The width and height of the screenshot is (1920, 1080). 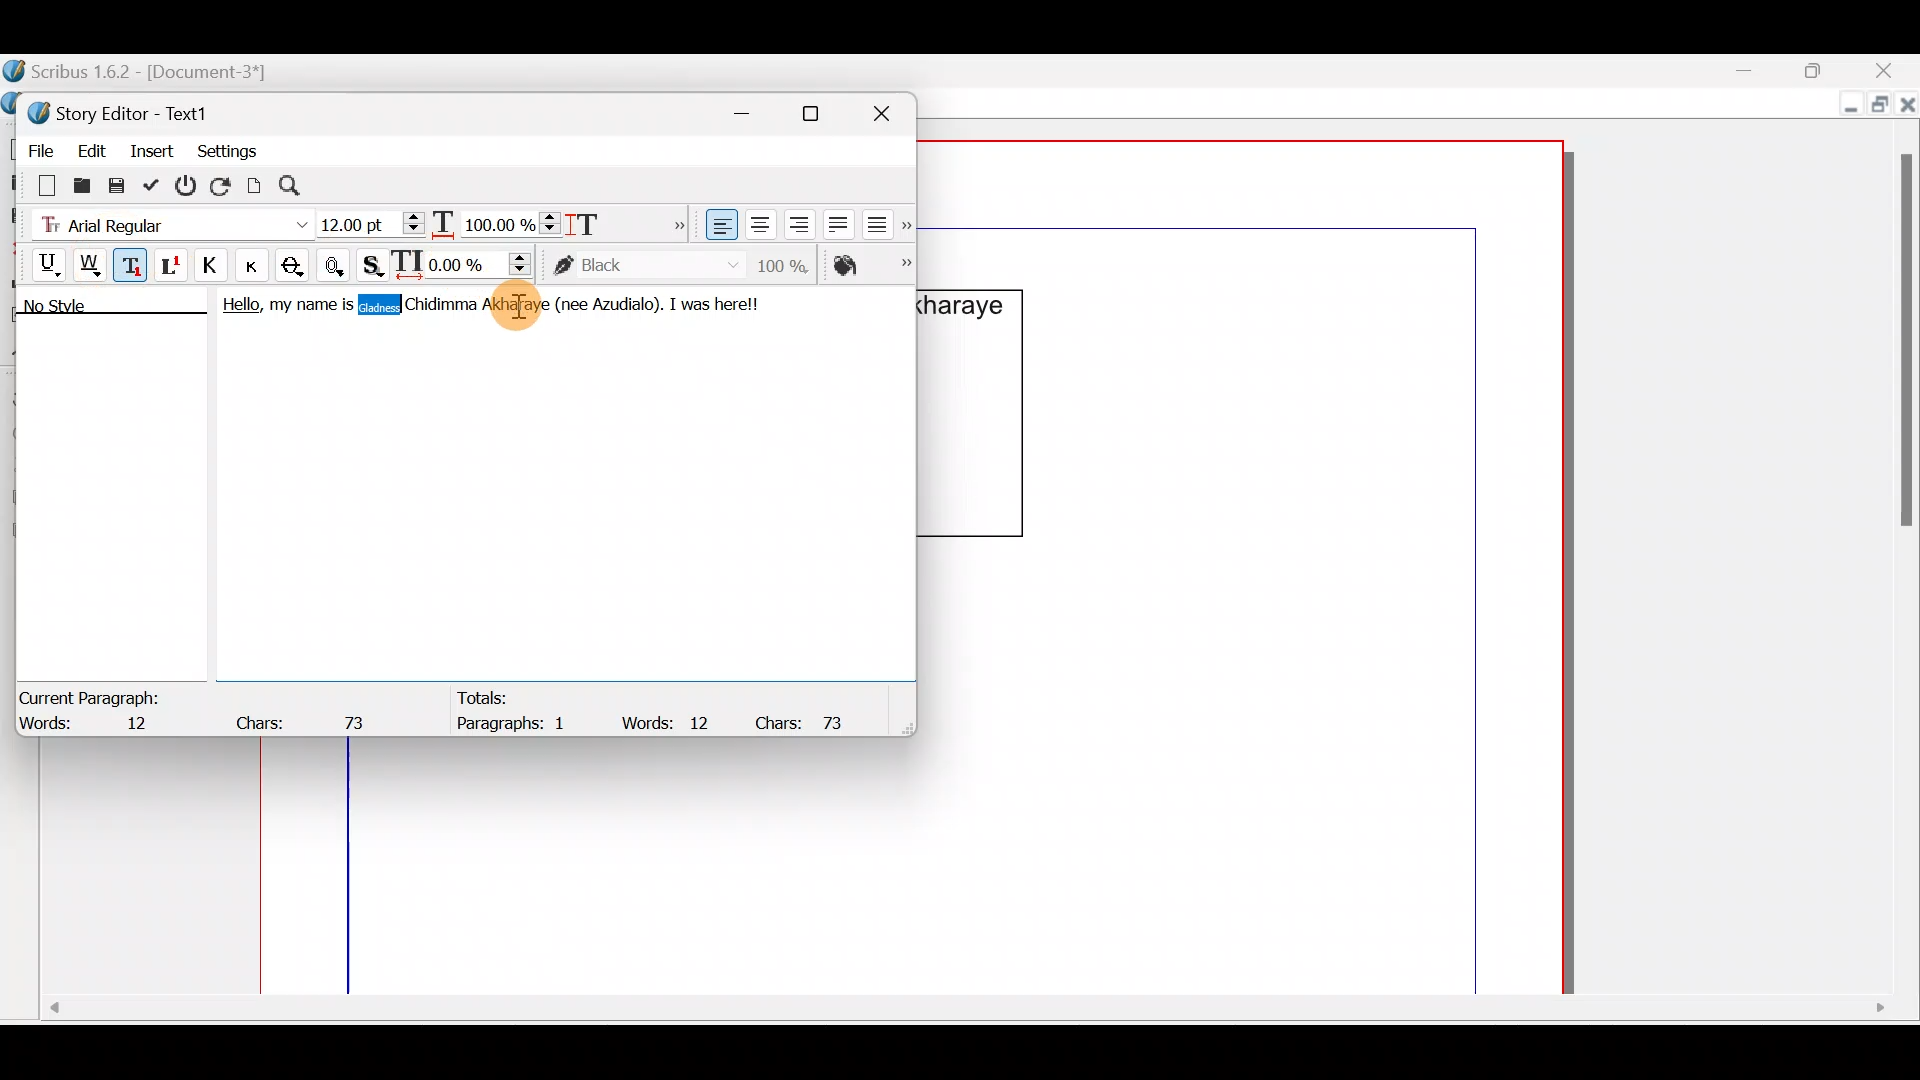 I want to click on Cursor, so click(x=518, y=309).